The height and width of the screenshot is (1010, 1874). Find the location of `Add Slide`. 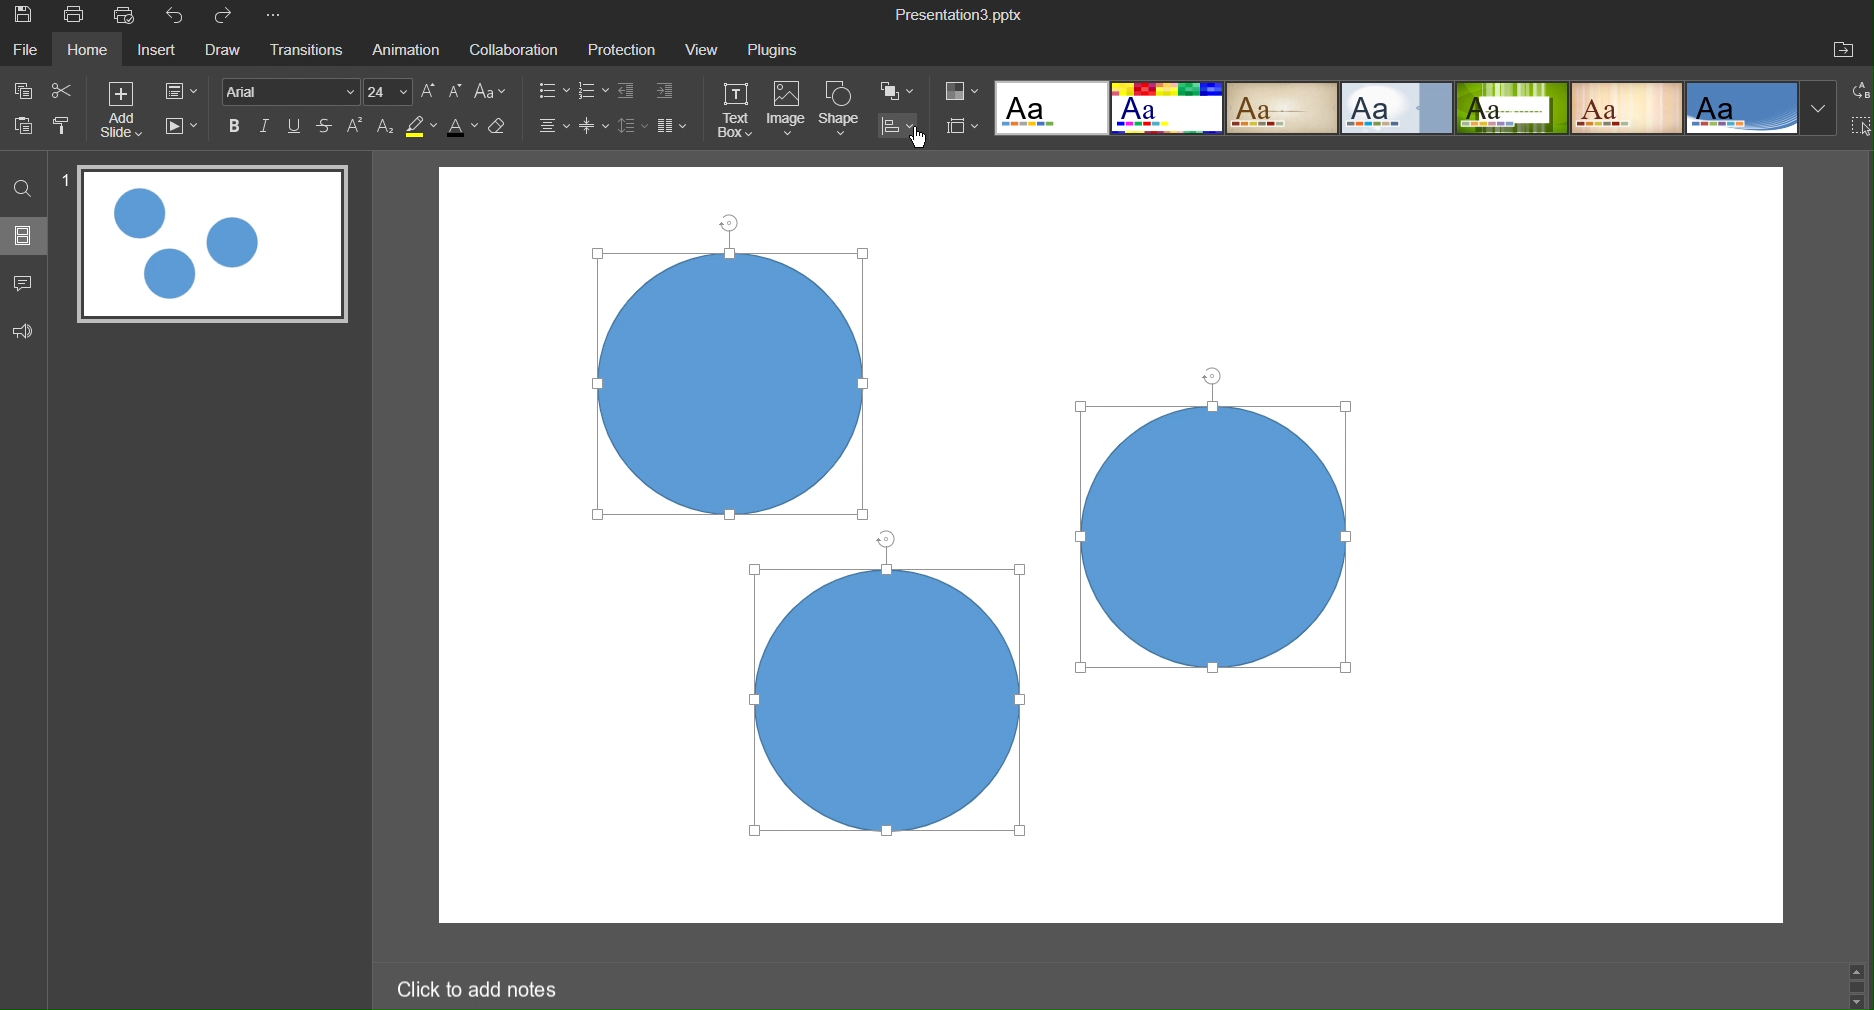

Add Slide is located at coordinates (131, 115).